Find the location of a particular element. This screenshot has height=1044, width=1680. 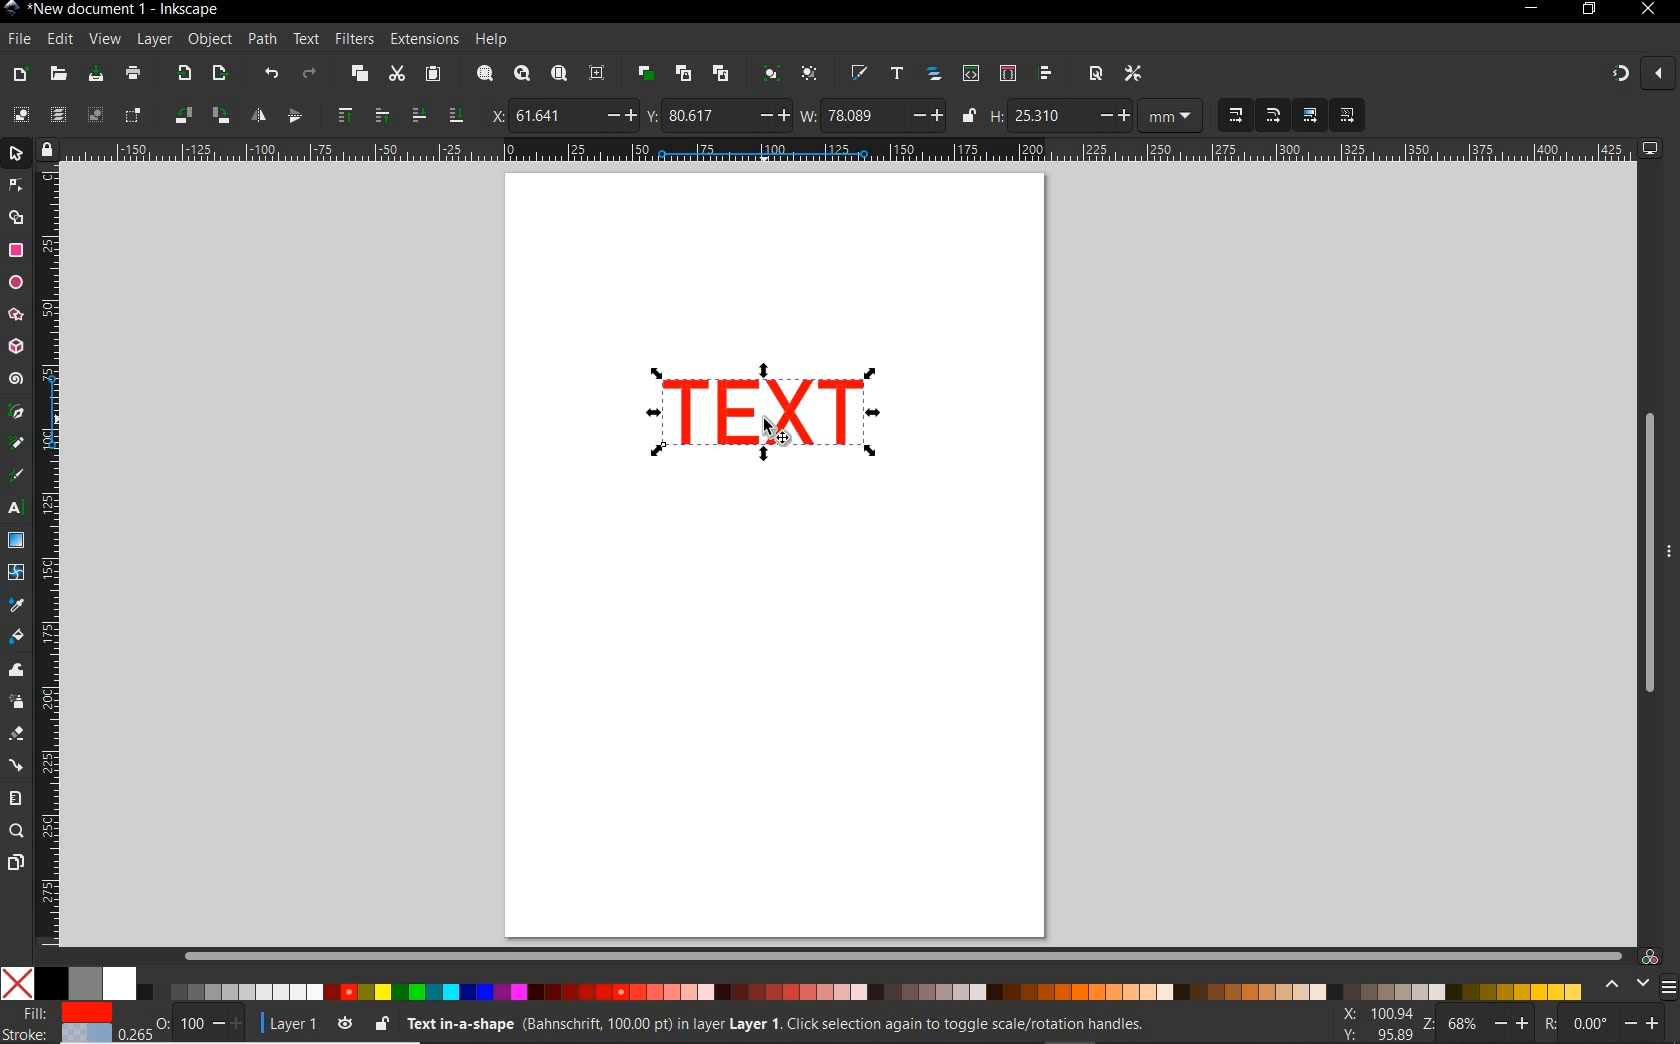

save is located at coordinates (96, 74).